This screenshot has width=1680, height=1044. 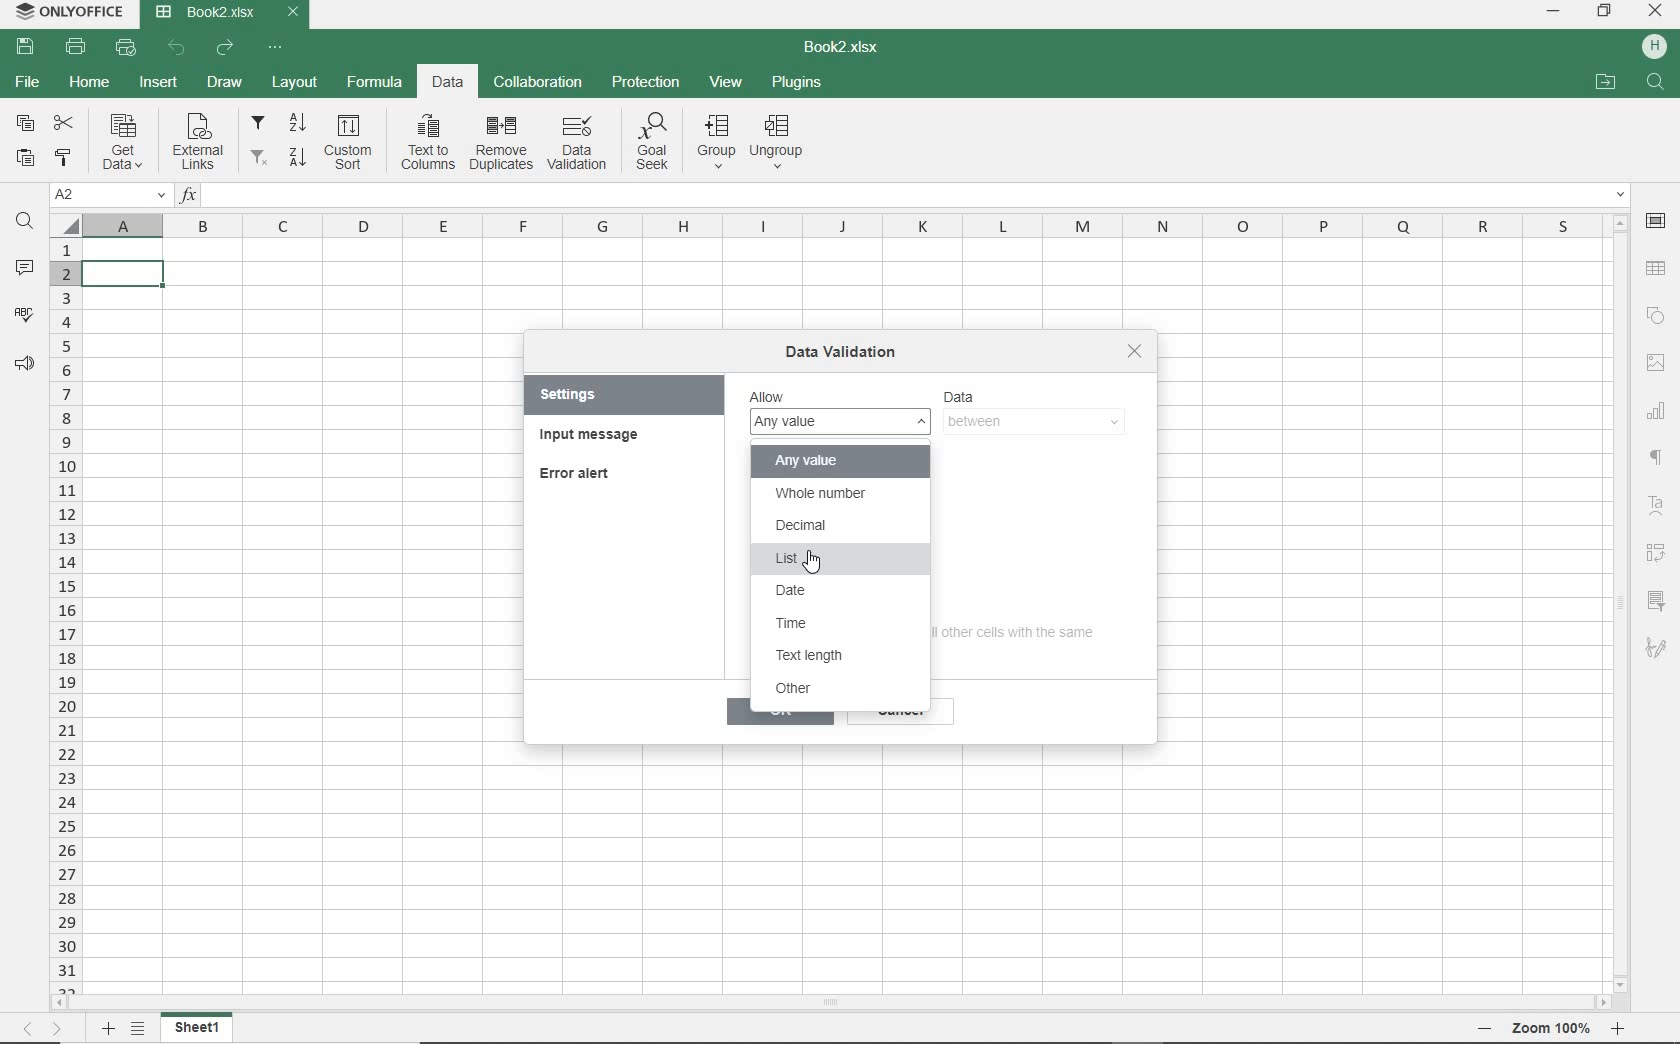 What do you see at coordinates (205, 13) in the screenshot?
I see `DOCUMENT Name` at bounding box center [205, 13].